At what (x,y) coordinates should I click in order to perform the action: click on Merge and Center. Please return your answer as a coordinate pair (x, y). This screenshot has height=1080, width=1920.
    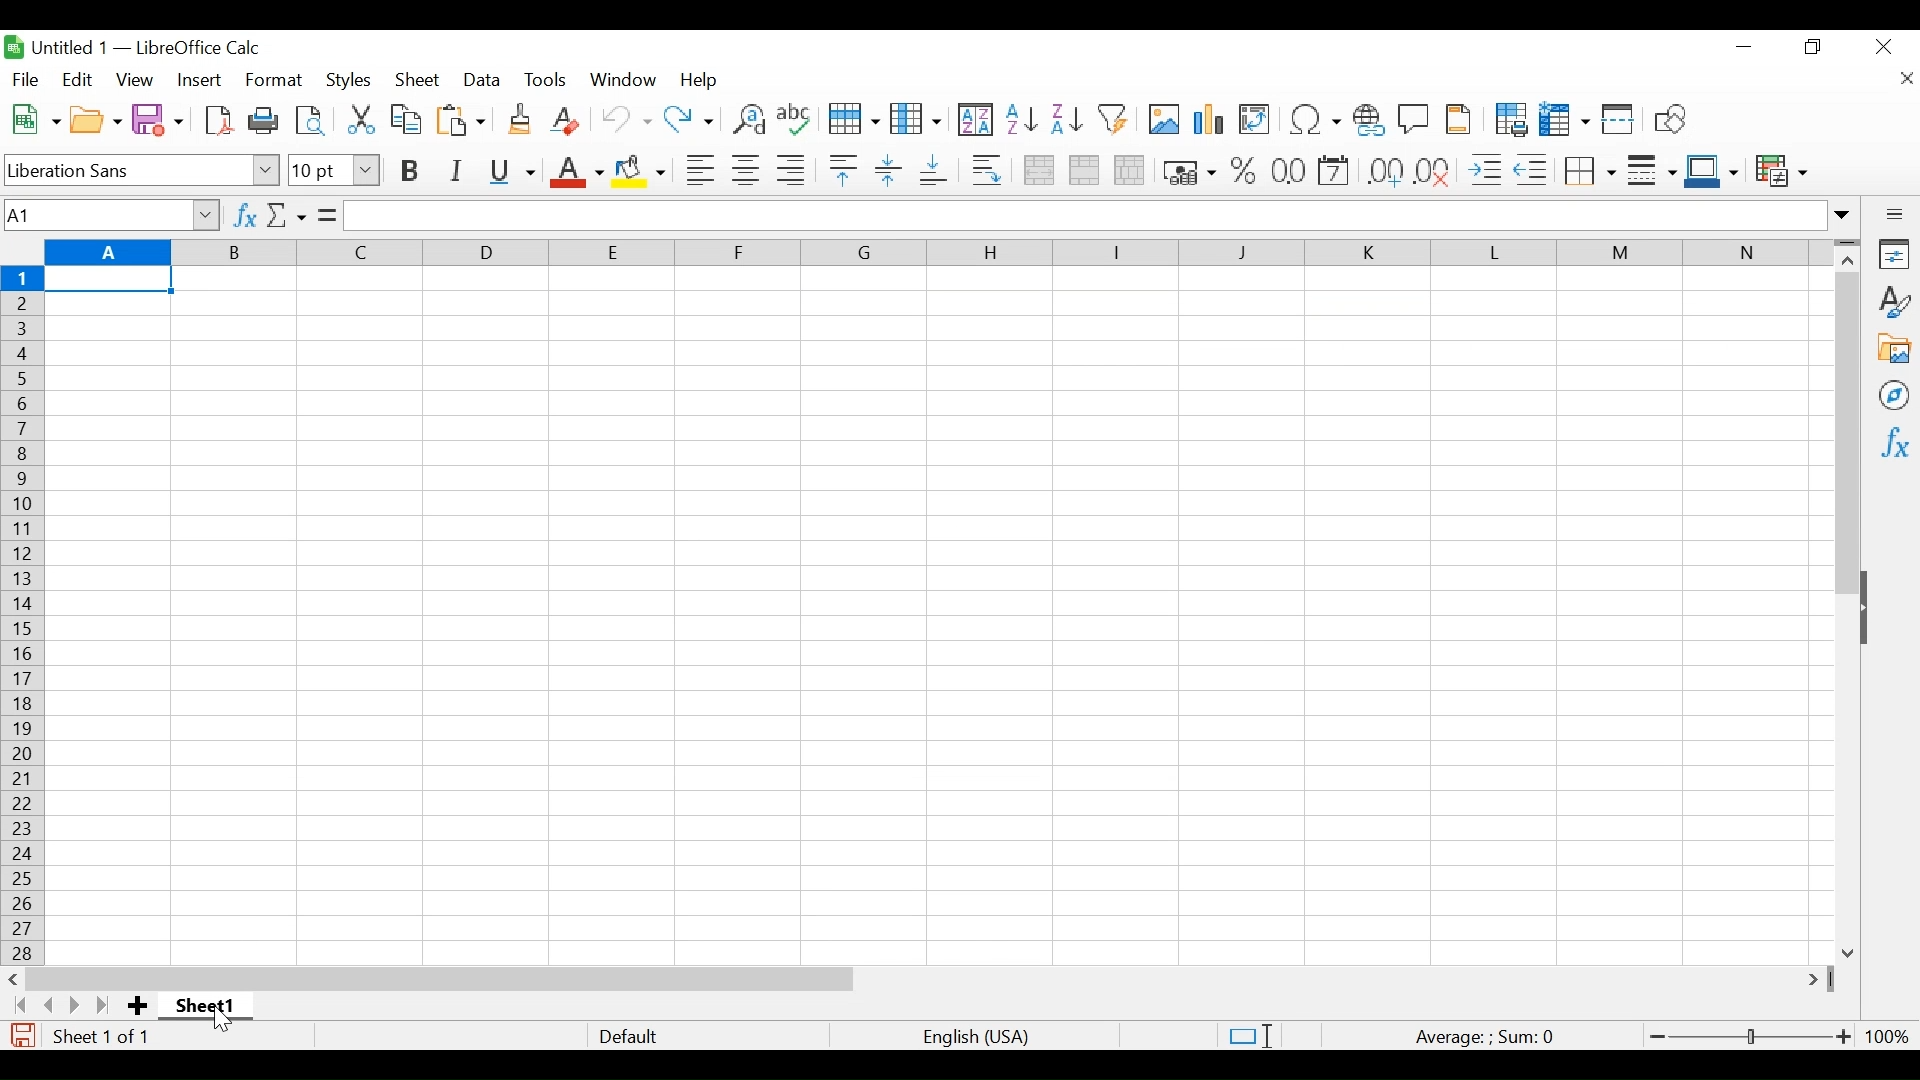
    Looking at the image, I should click on (1036, 170).